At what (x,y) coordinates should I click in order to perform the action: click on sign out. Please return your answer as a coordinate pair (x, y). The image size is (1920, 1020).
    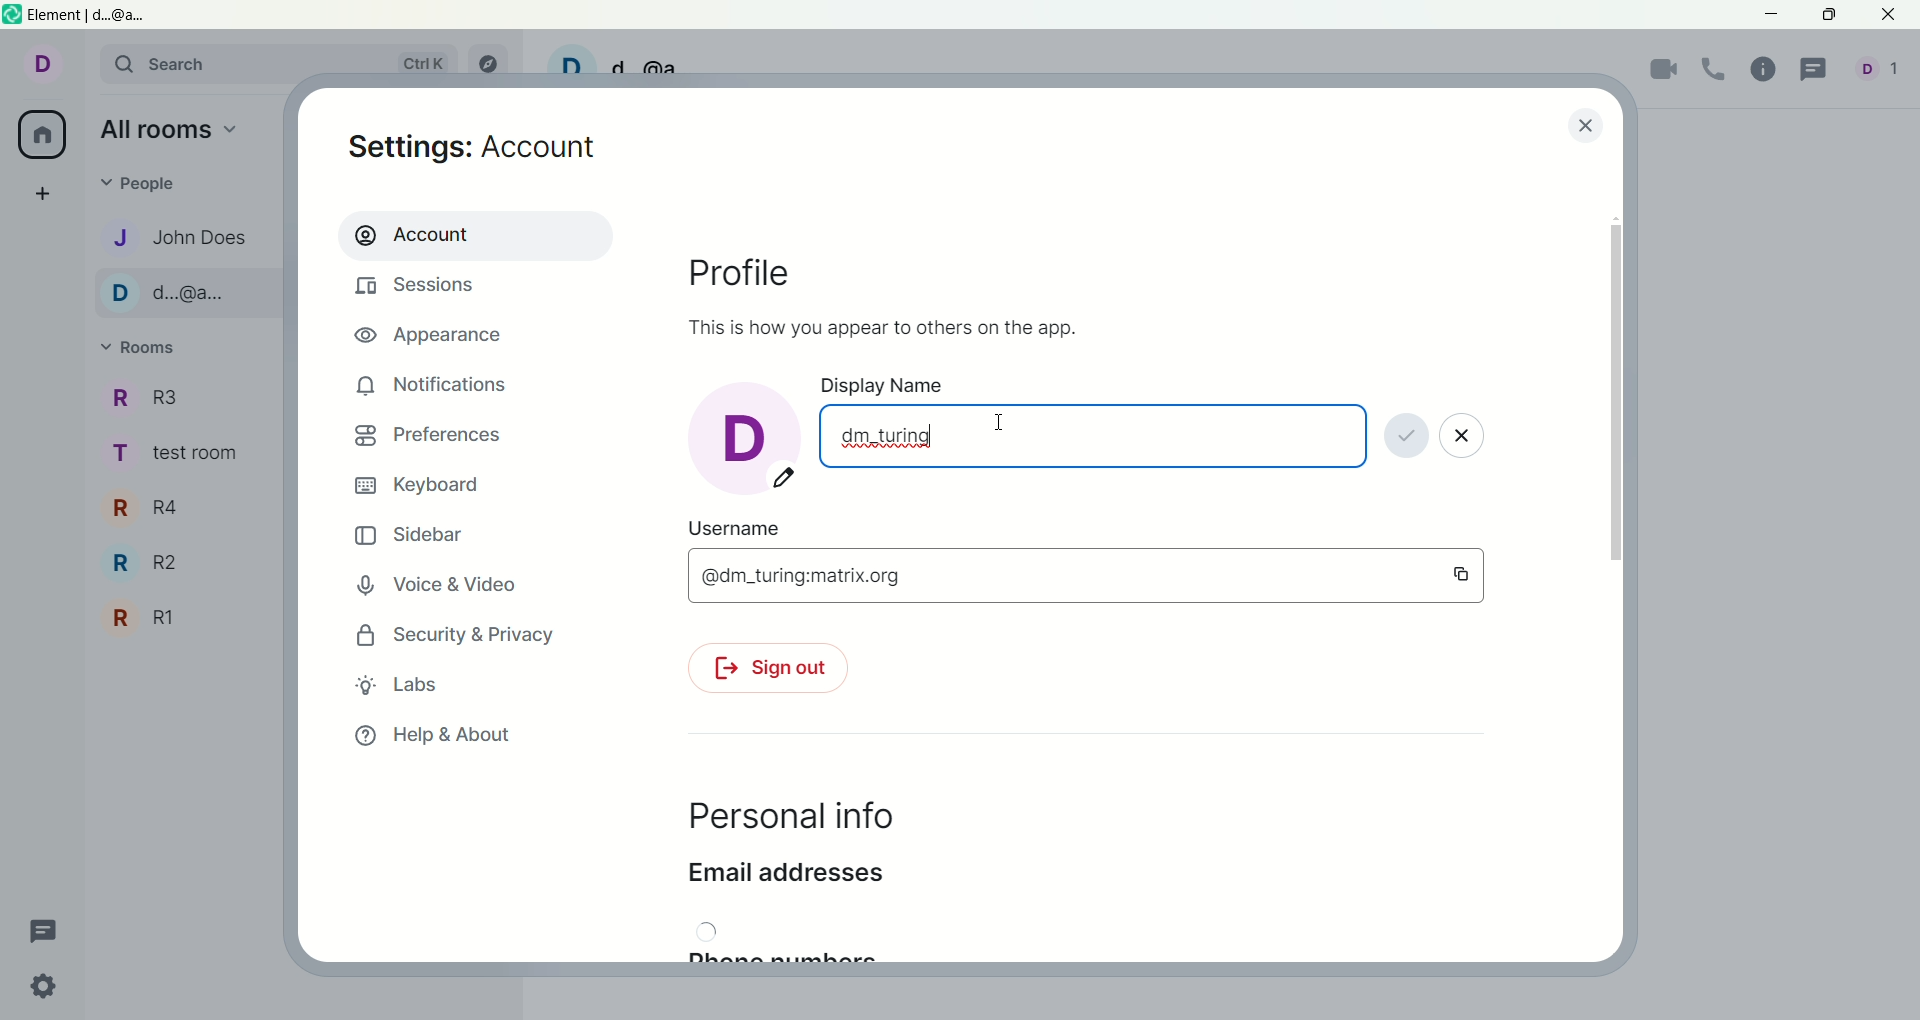
    Looking at the image, I should click on (765, 671).